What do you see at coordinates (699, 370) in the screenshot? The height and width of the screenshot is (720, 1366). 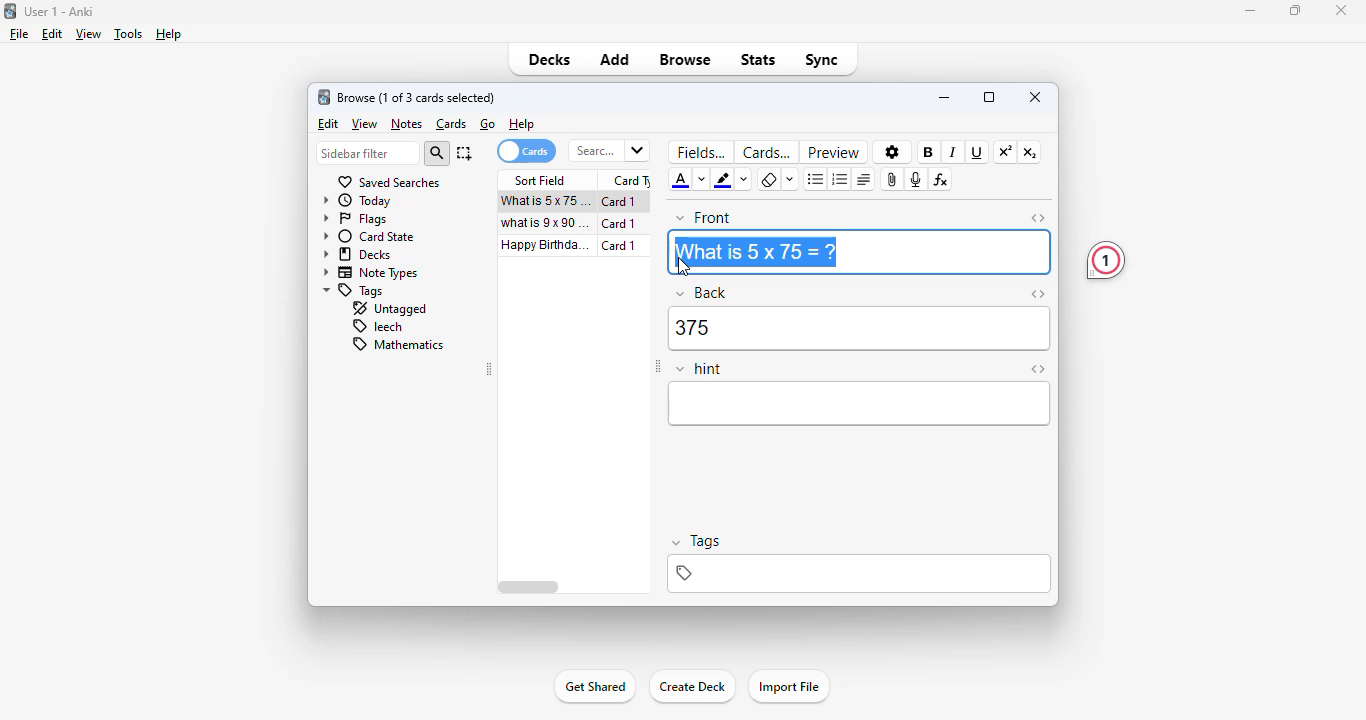 I see `hint` at bounding box center [699, 370].